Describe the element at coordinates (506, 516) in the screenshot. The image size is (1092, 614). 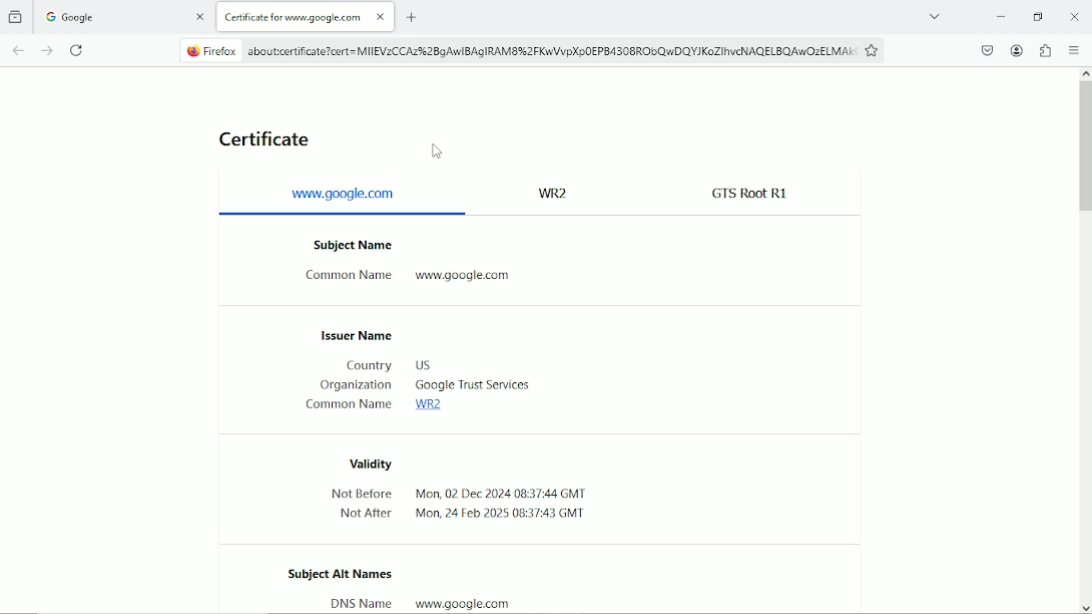
I see `Mon, 02 Dec 2024 08:37:44 GMT` at that location.